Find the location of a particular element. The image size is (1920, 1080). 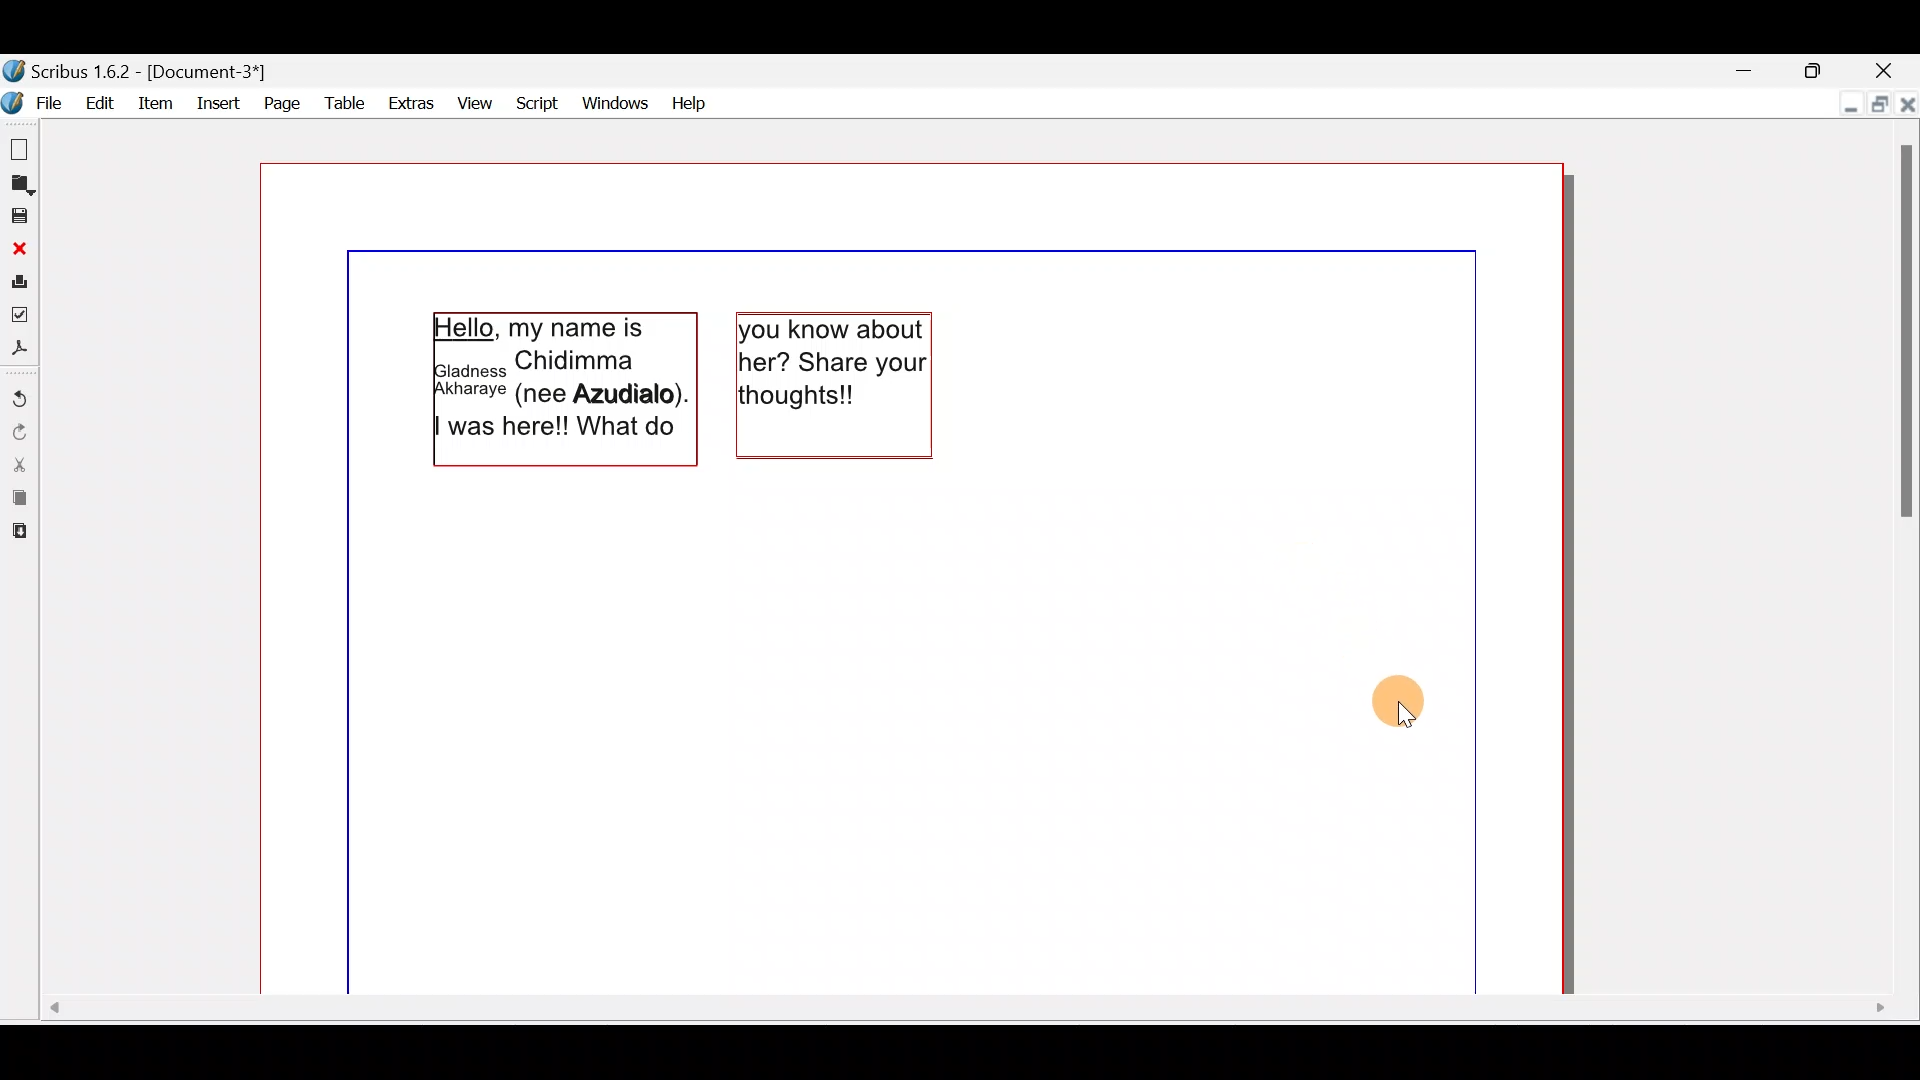

Save is located at coordinates (19, 215).